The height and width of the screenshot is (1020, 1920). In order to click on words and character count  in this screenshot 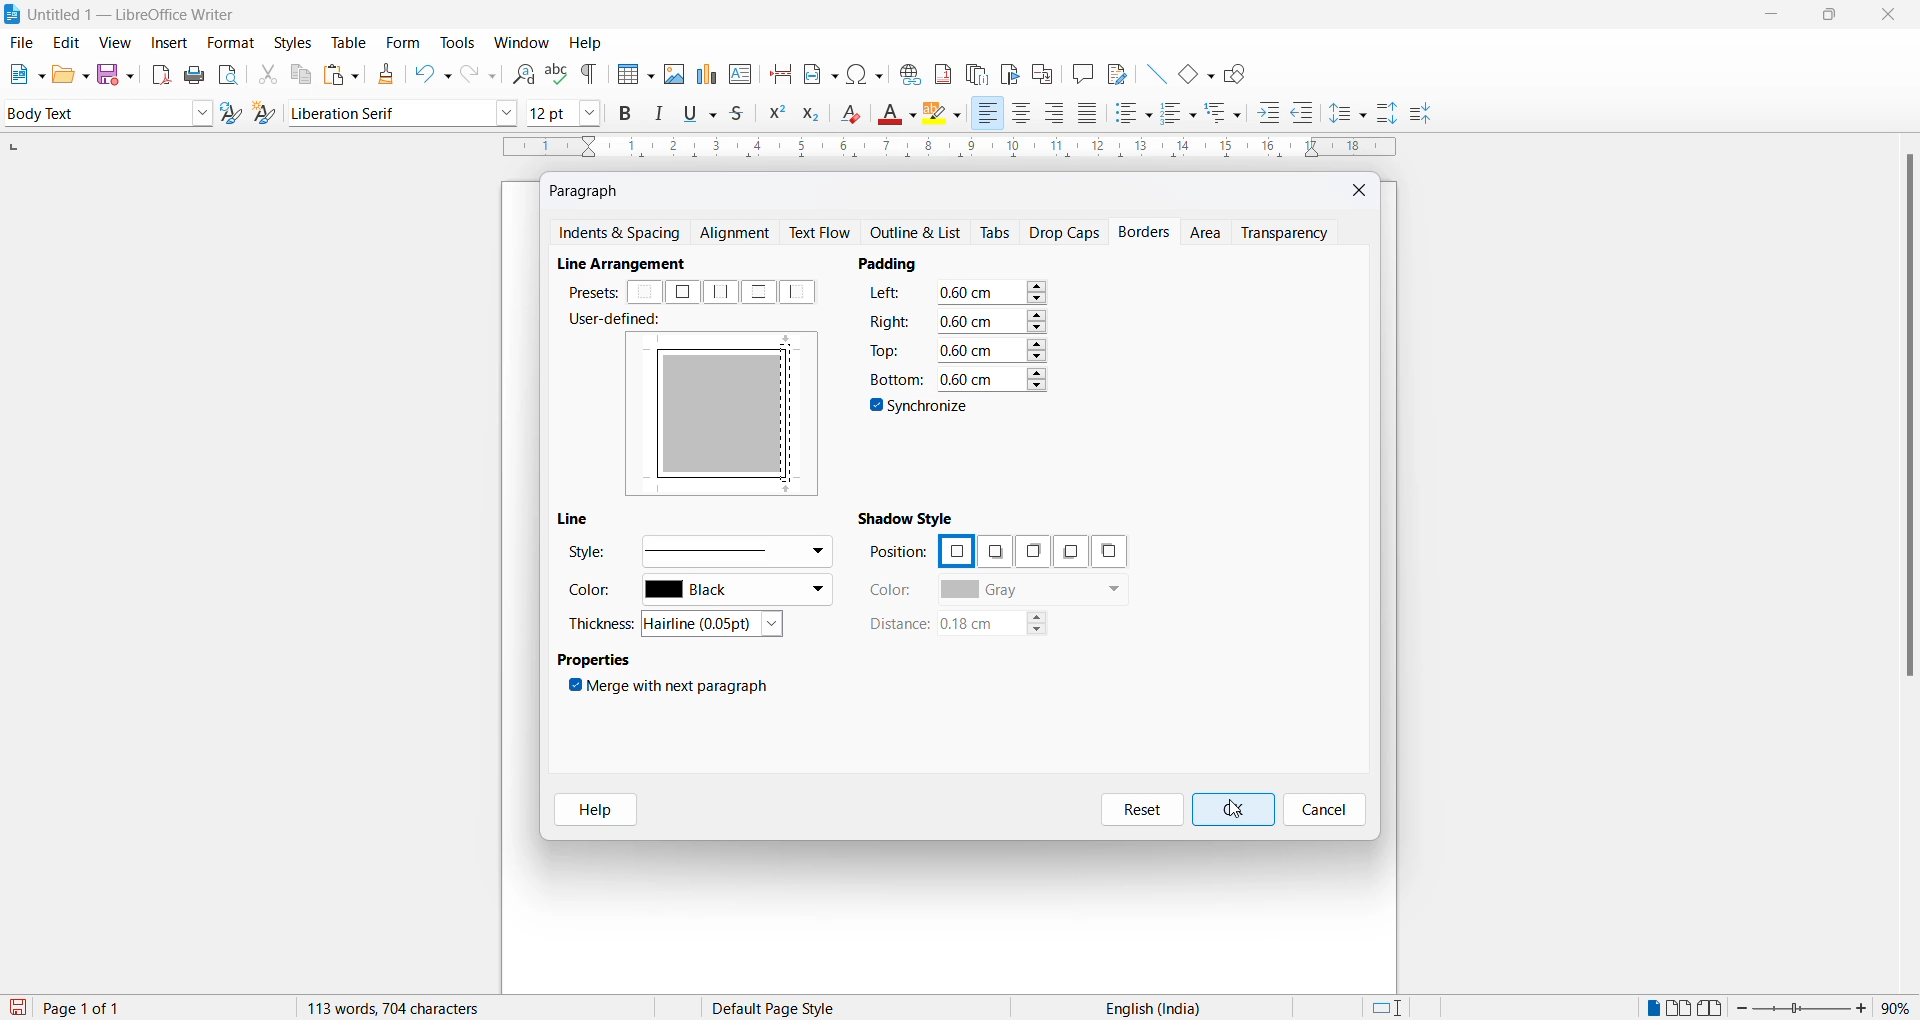, I will do `click(413, 1008)`.